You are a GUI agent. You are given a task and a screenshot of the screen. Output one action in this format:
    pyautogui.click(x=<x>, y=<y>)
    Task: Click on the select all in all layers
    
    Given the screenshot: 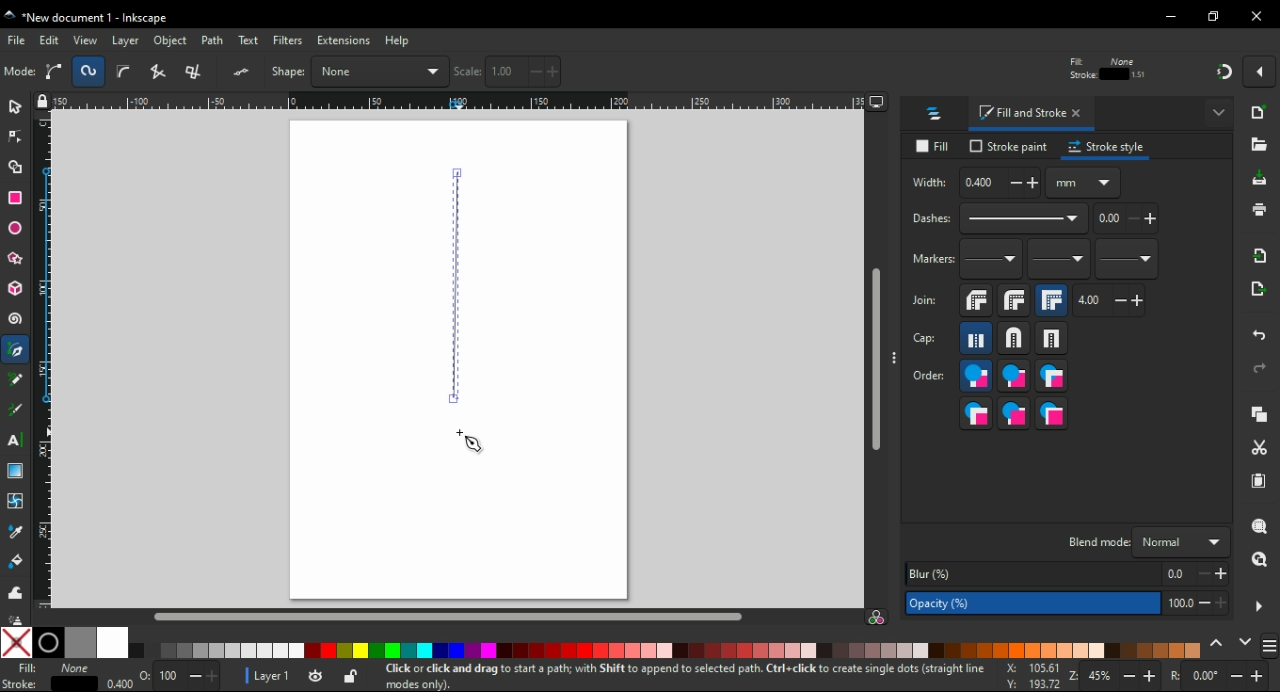 What is the action you would take?
    pyautogui.click(x=57, y=71)
    